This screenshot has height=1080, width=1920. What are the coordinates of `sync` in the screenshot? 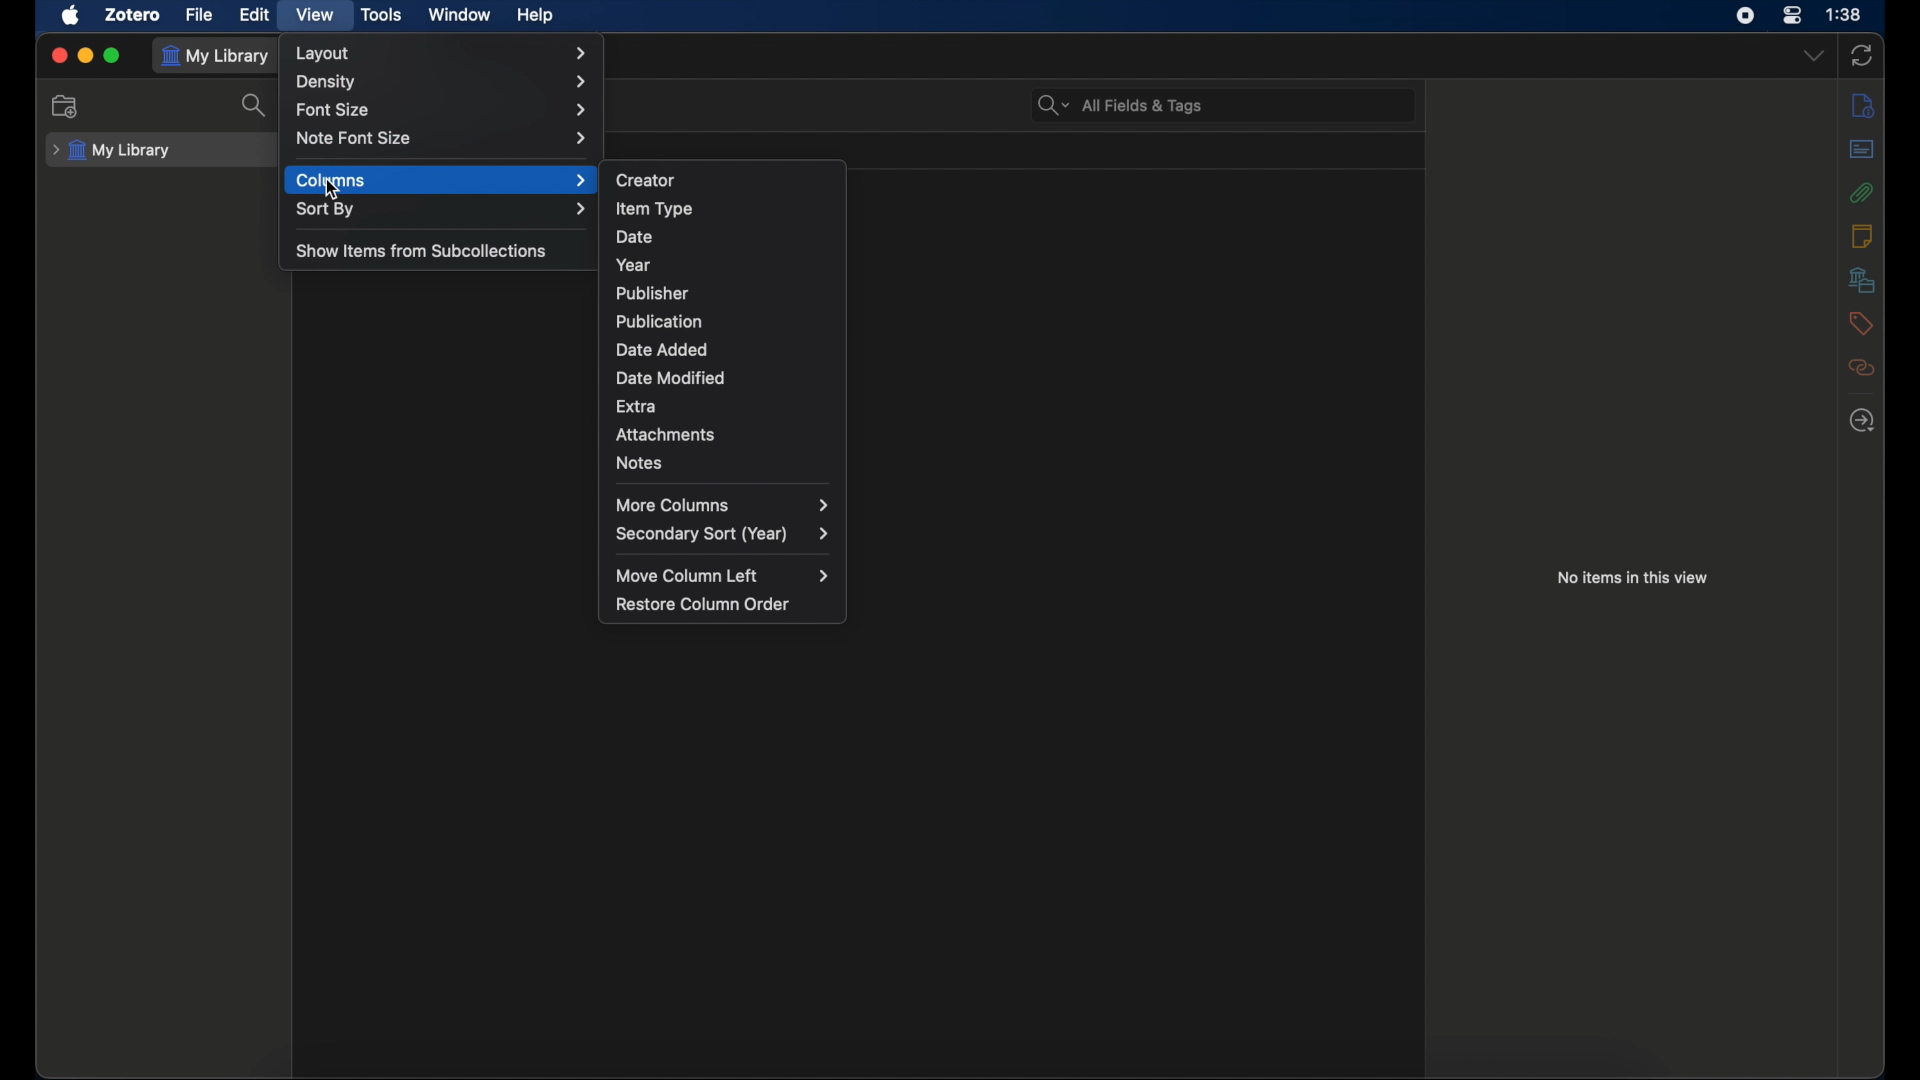 It's located at (1861, 55).